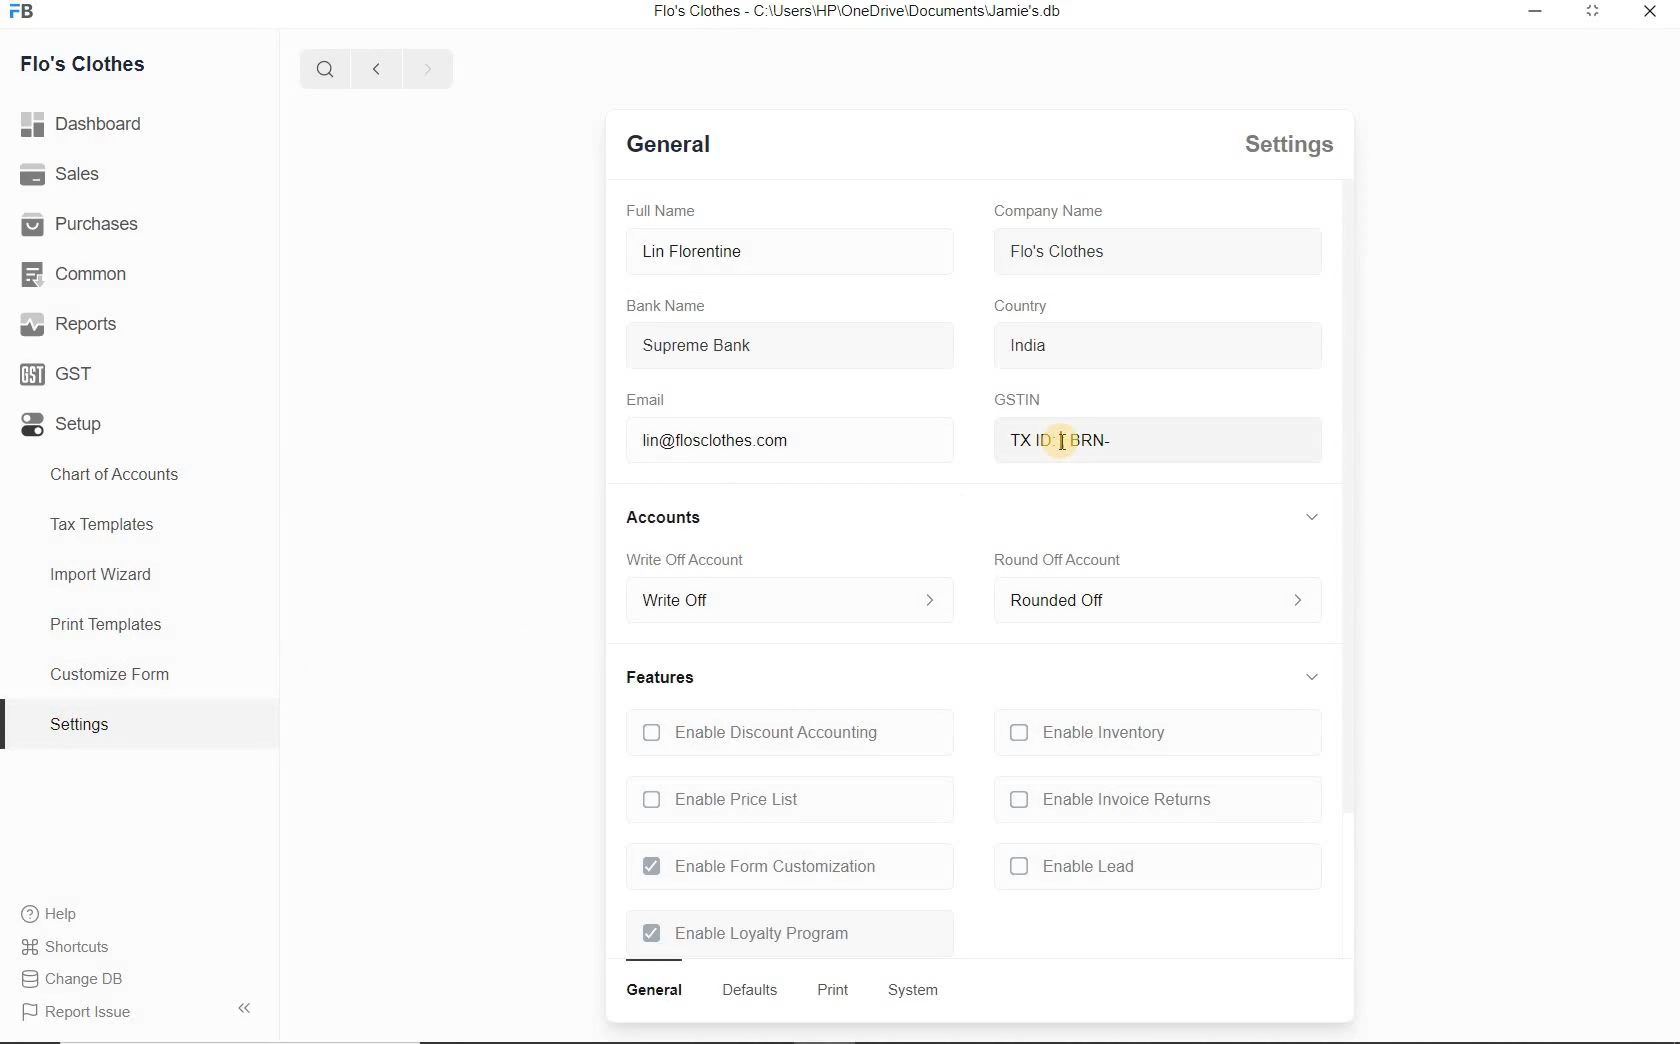 The height and width of the screenshot is (1044, 1680). I want to click on enable invoice returns, so click(1110, 800).